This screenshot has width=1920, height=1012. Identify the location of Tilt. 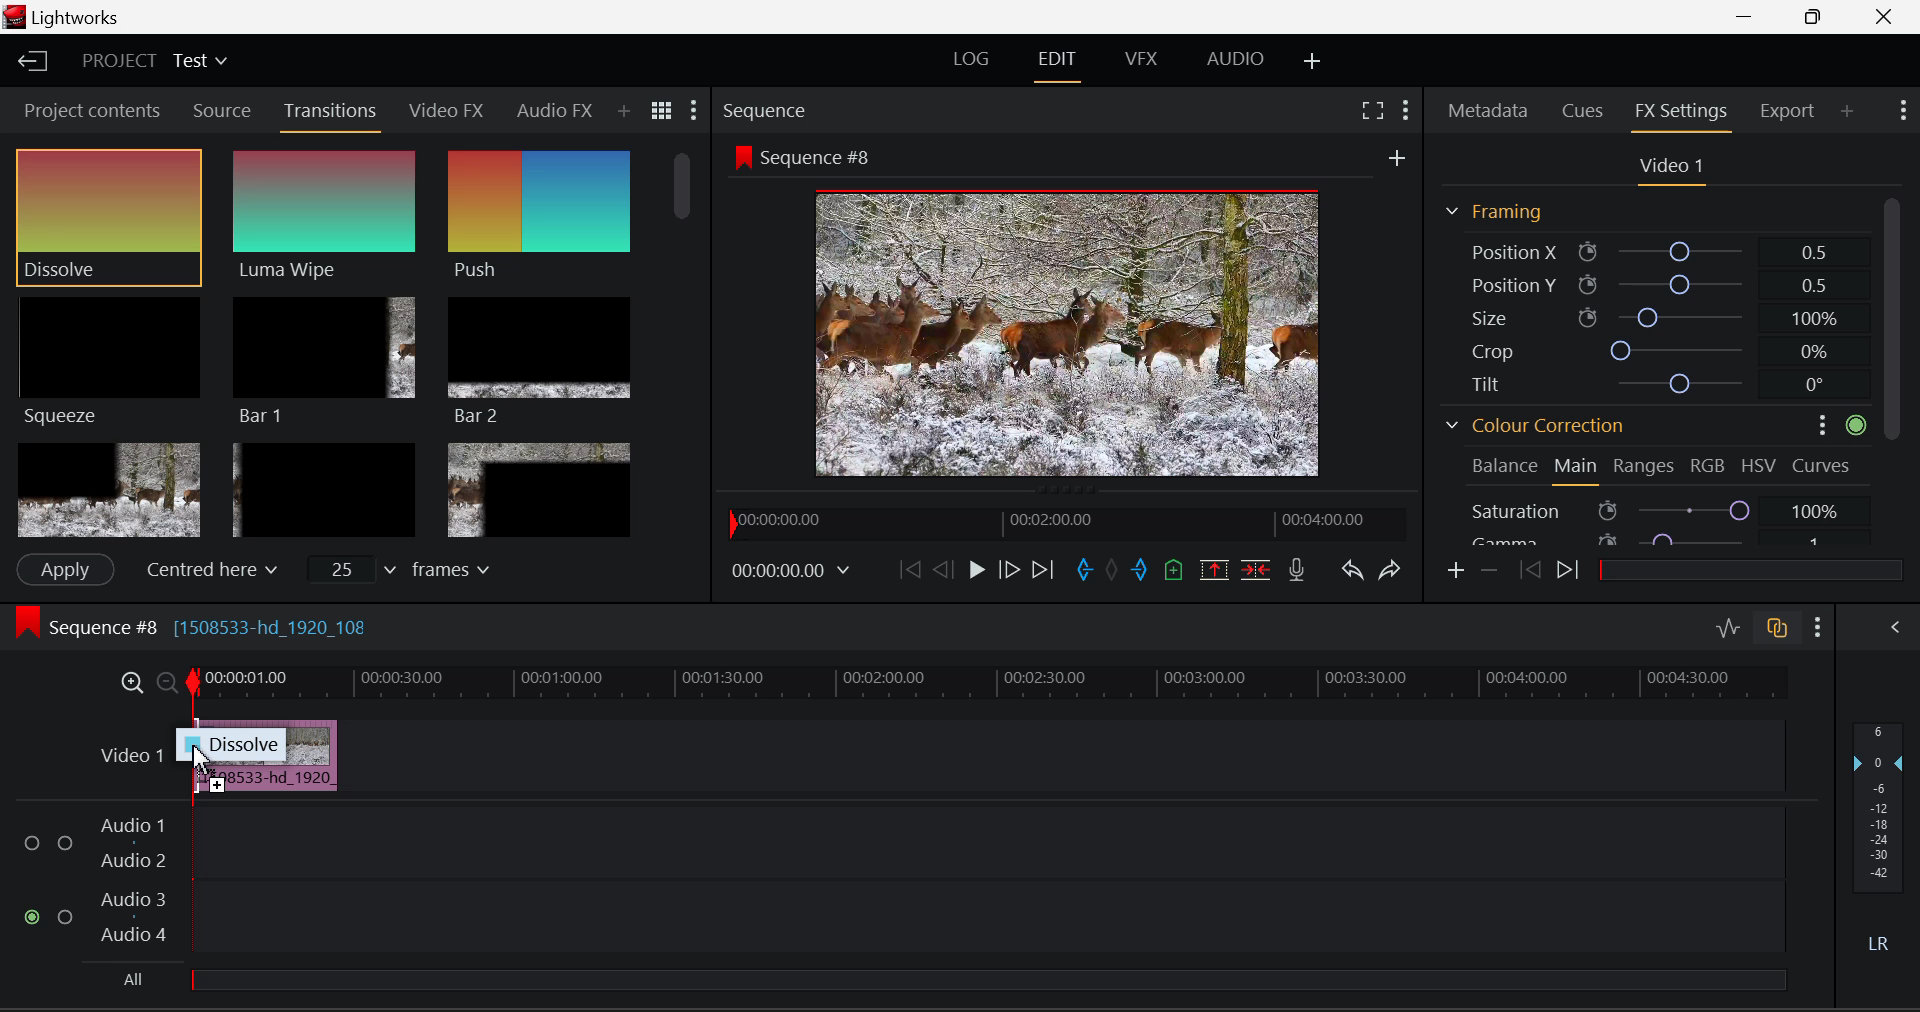
(1650, 382).